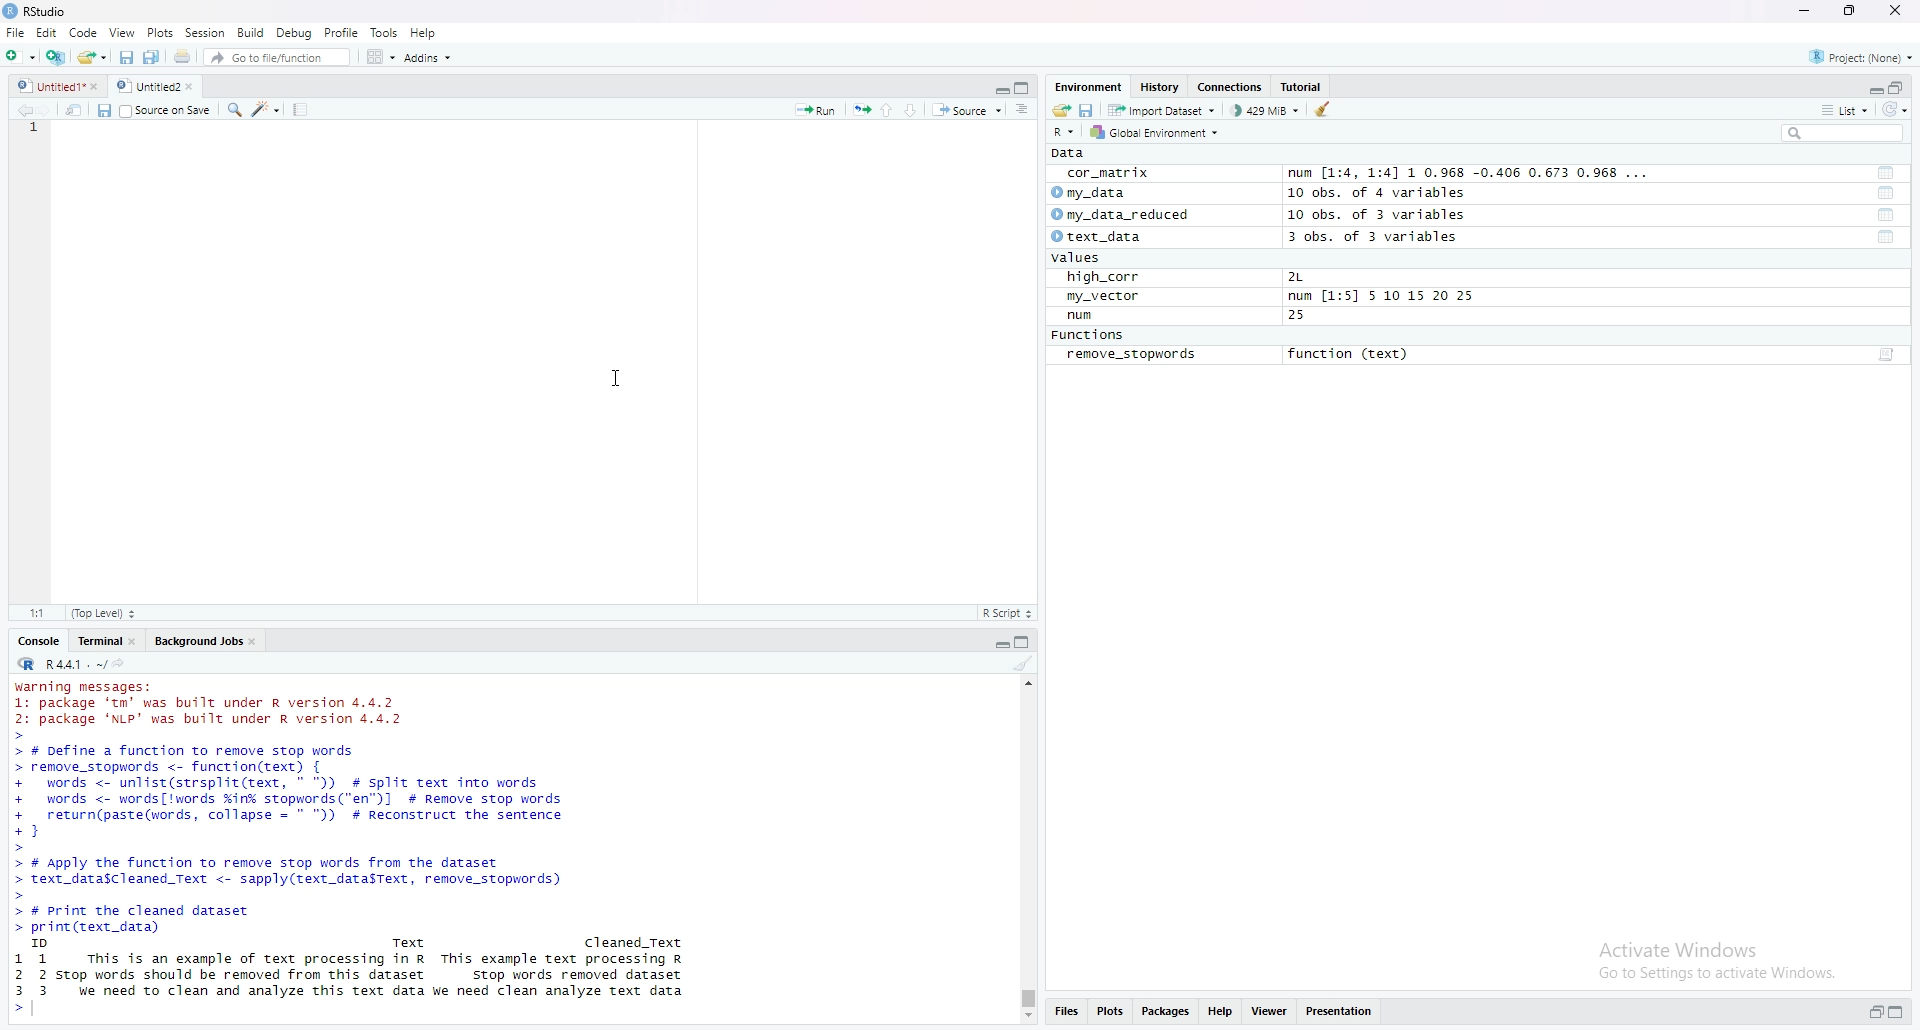 The height and width of the screenshot is (1030, 1920). What do you see at coordinates (995, 644) in the screenshot?
I see `minimize` at bounding box center [995, 644].